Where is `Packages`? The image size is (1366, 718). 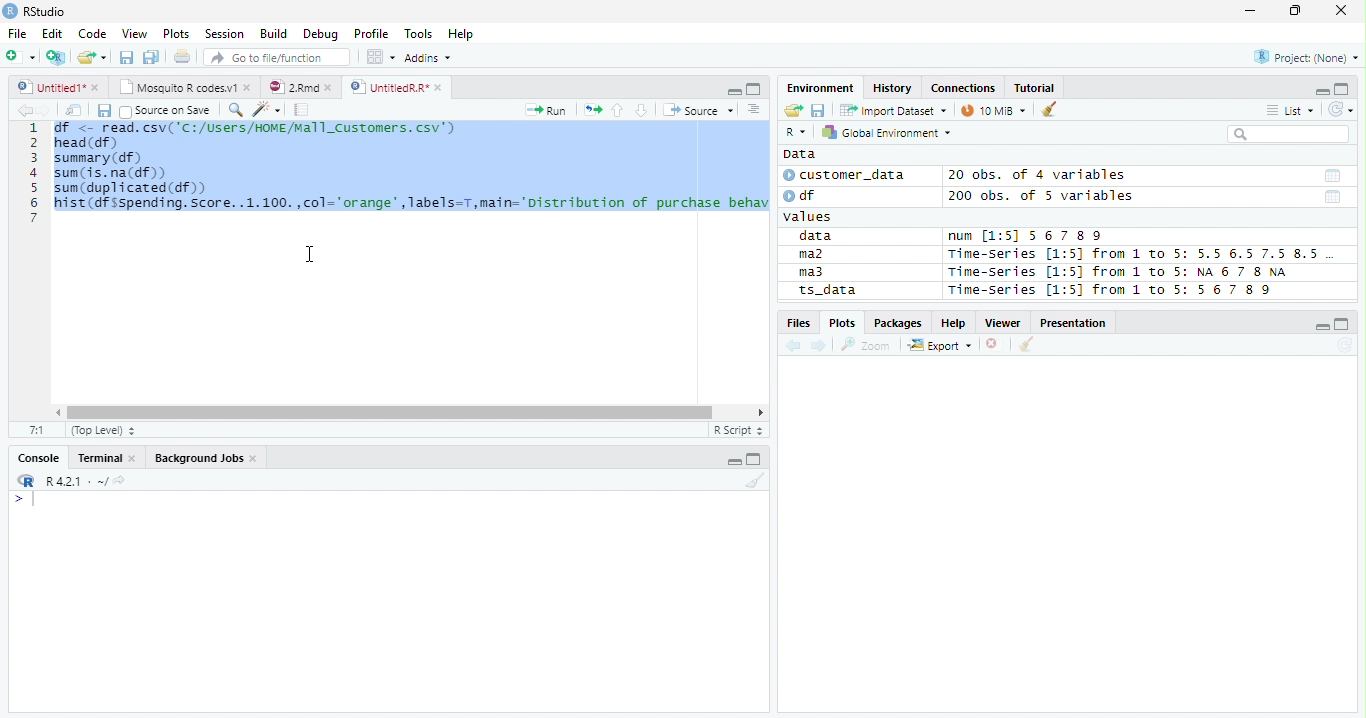
Packages is located at coordinates (897, 324).